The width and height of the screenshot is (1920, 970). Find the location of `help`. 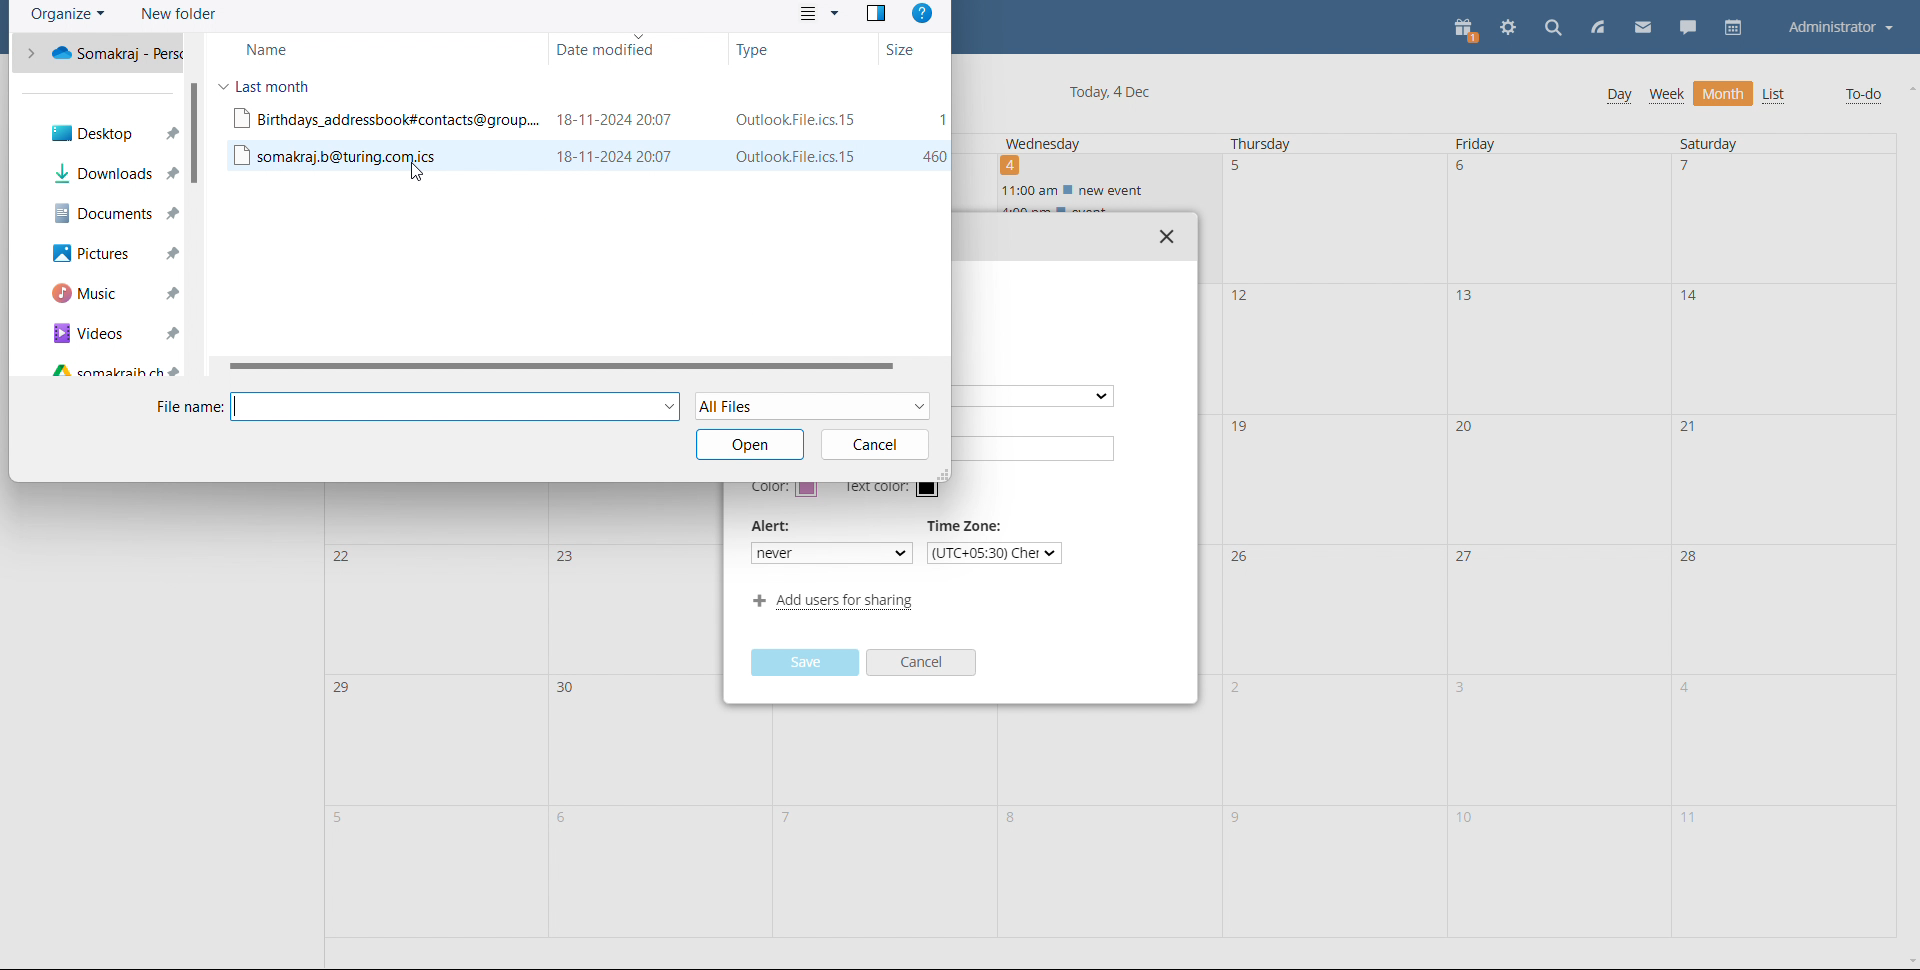

help is located at coordinates (921, 15).